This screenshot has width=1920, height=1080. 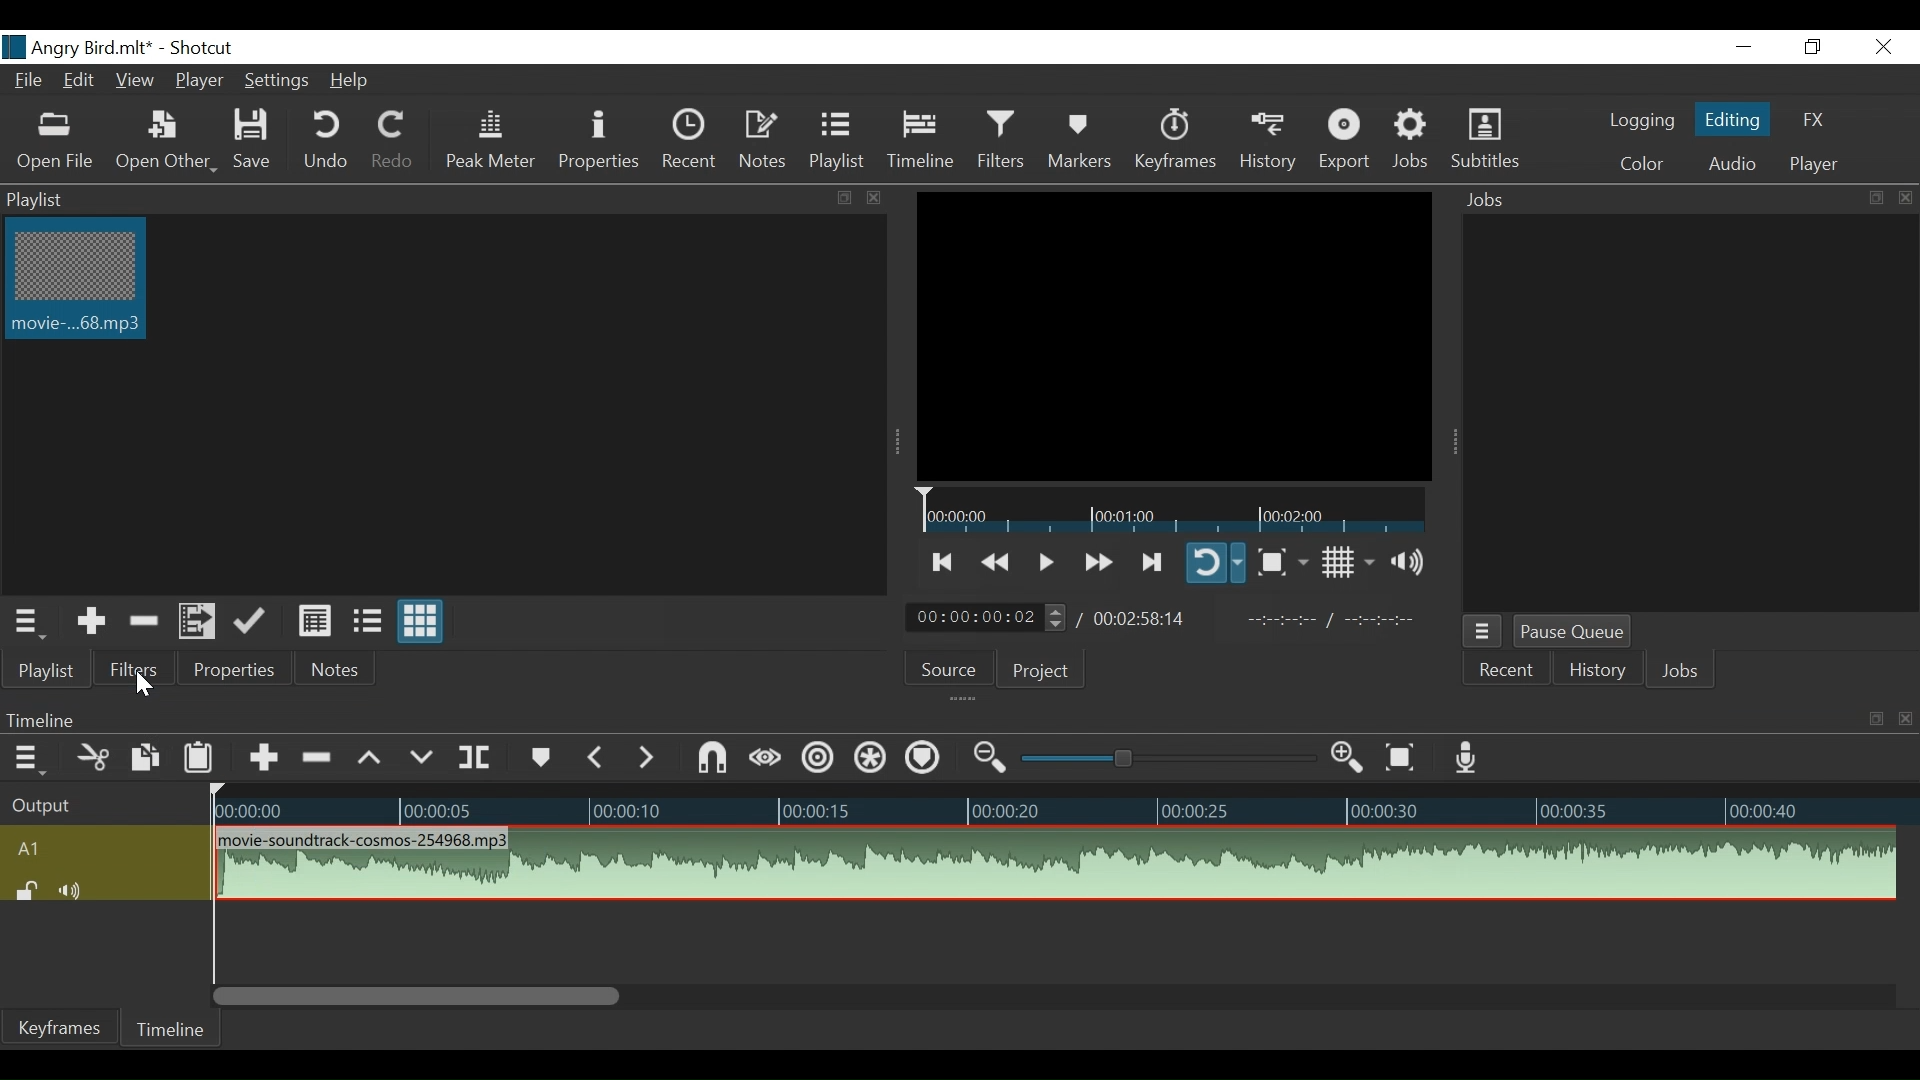 I want to click on Play quickly forward, so click(x=1096, y=561).